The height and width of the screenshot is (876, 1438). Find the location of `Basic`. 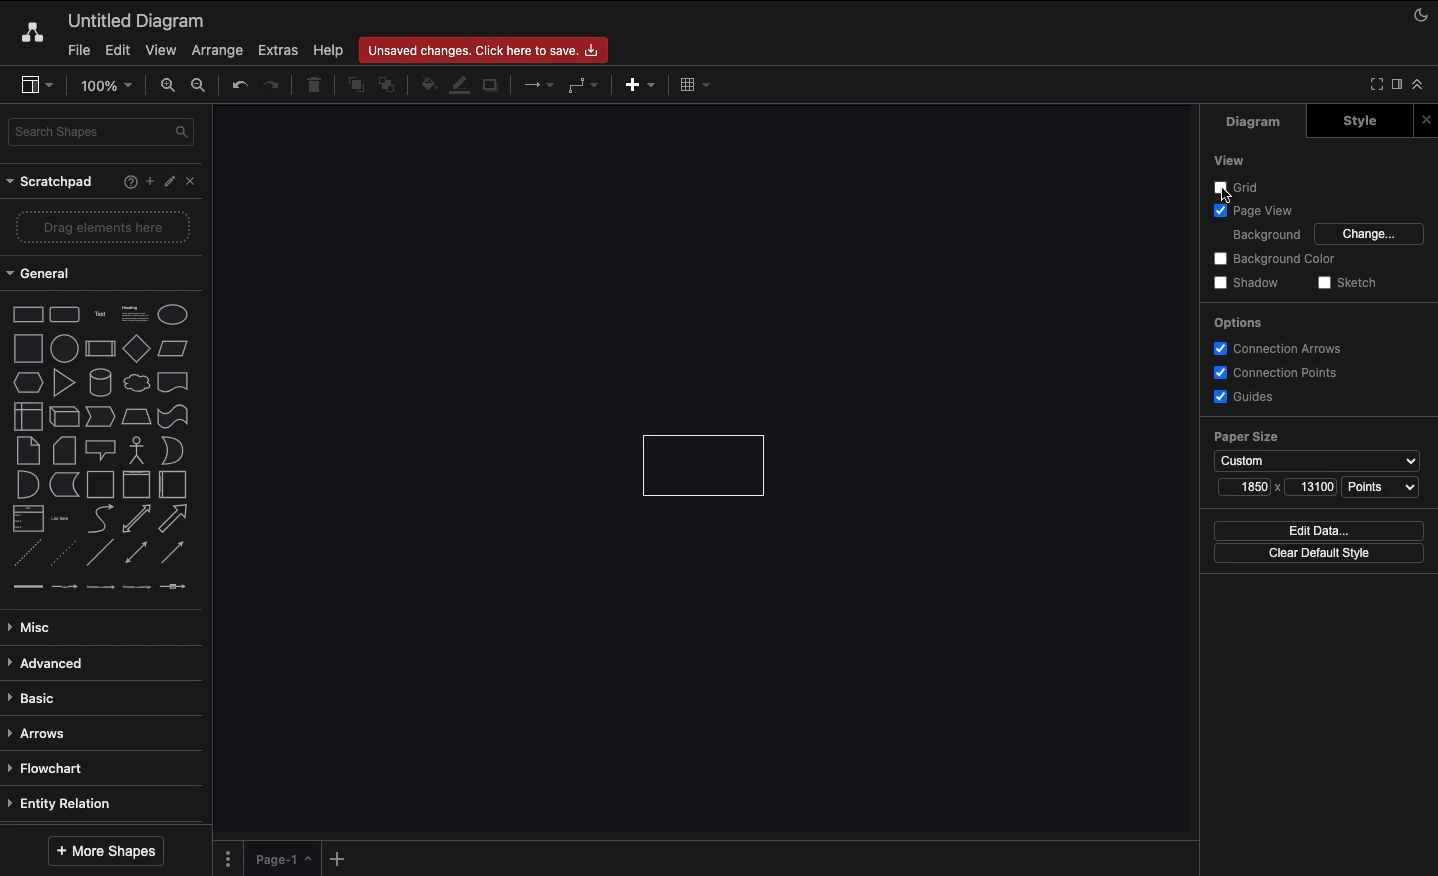

Basic is located at coordinates (44, 700).